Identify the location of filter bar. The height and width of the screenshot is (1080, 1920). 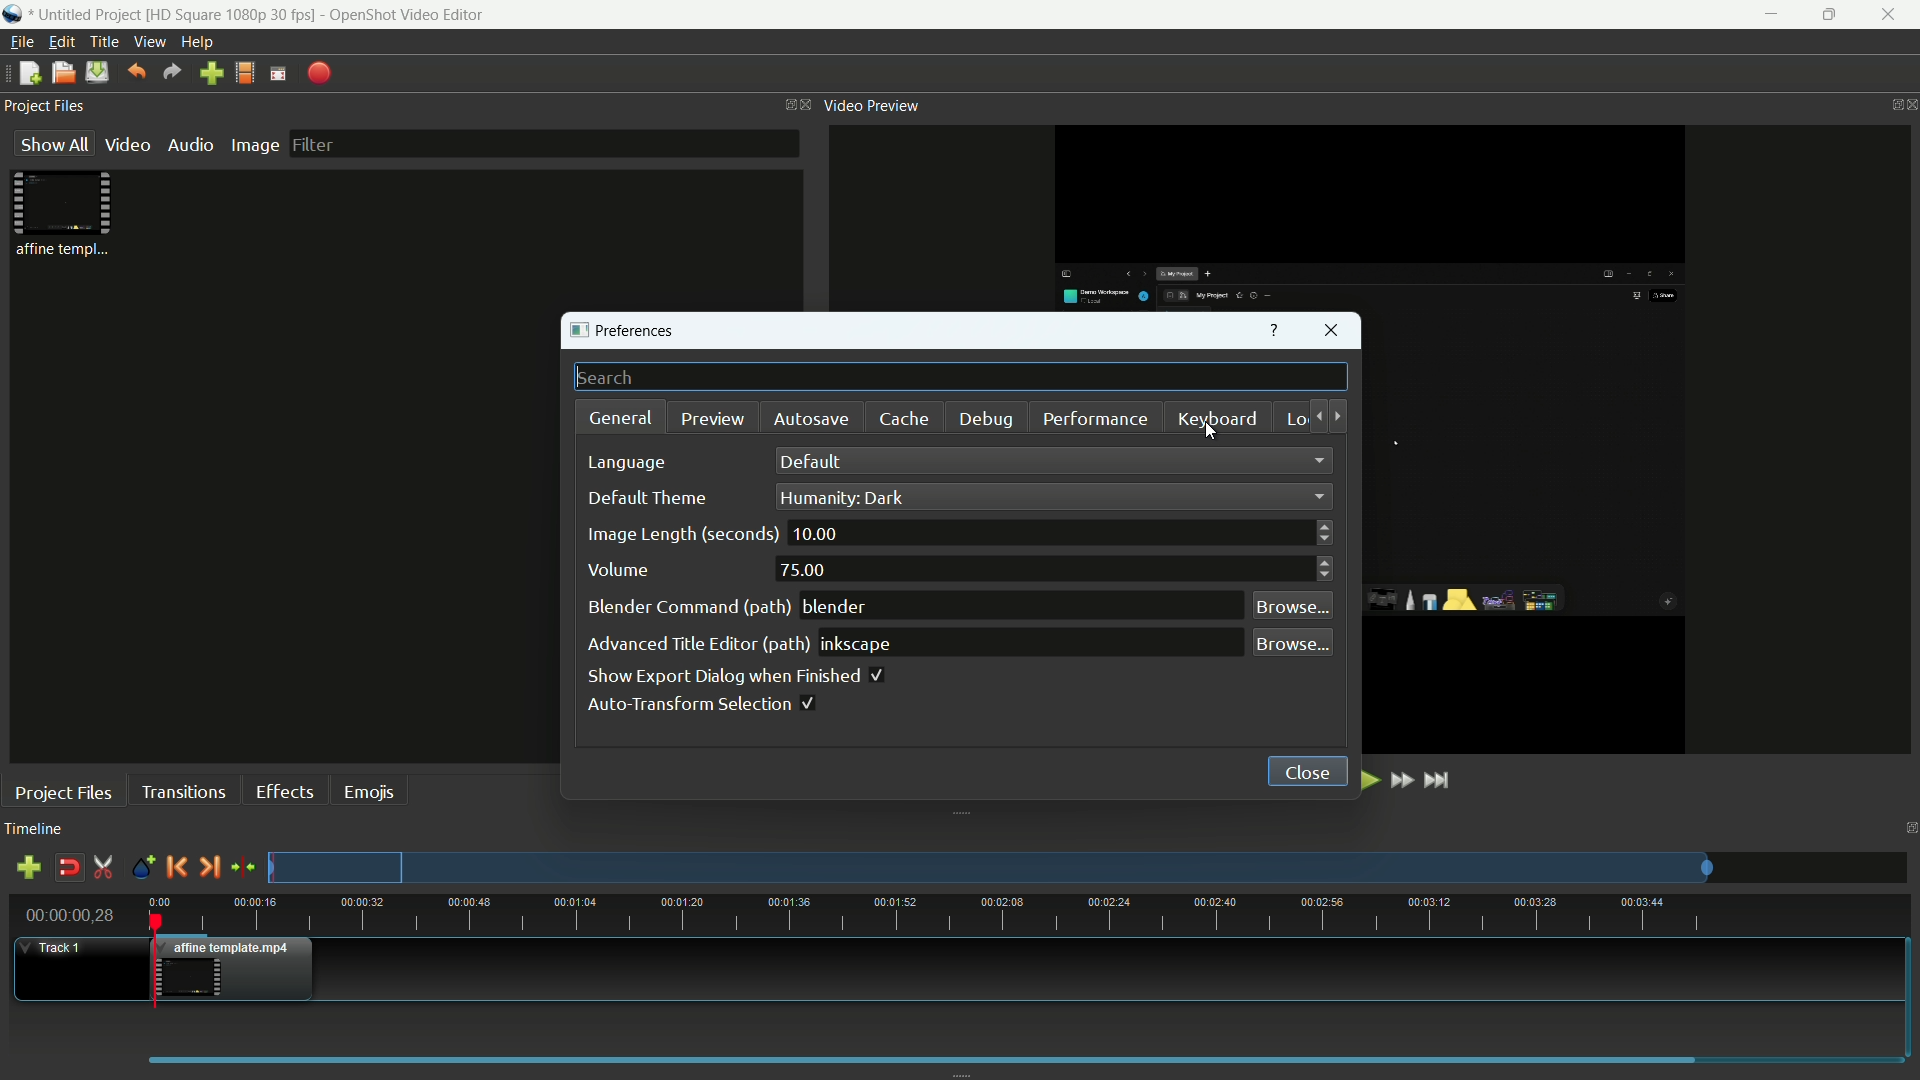
(542, 143).